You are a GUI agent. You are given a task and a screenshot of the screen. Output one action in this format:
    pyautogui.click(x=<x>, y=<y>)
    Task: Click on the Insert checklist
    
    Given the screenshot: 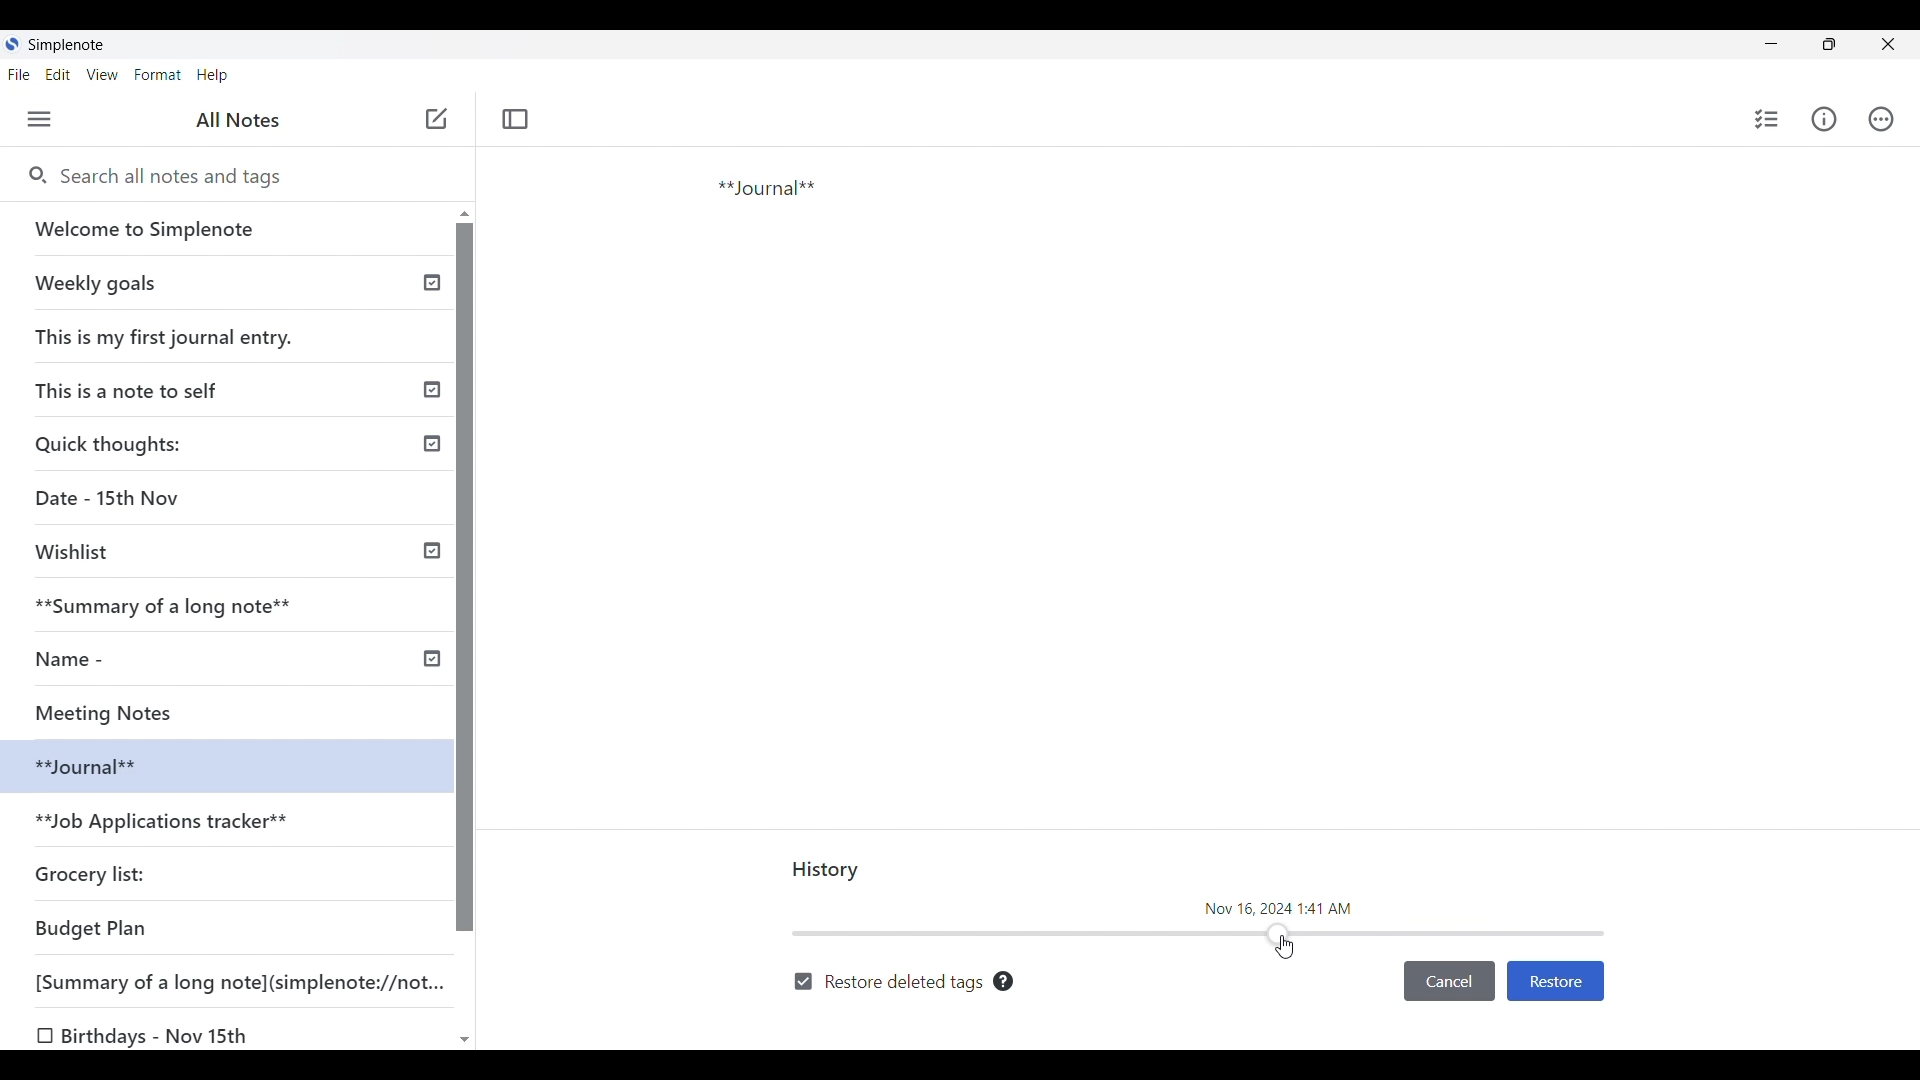 What is the action you would take?
    pyautogui.click(x=1768, y=119)
    